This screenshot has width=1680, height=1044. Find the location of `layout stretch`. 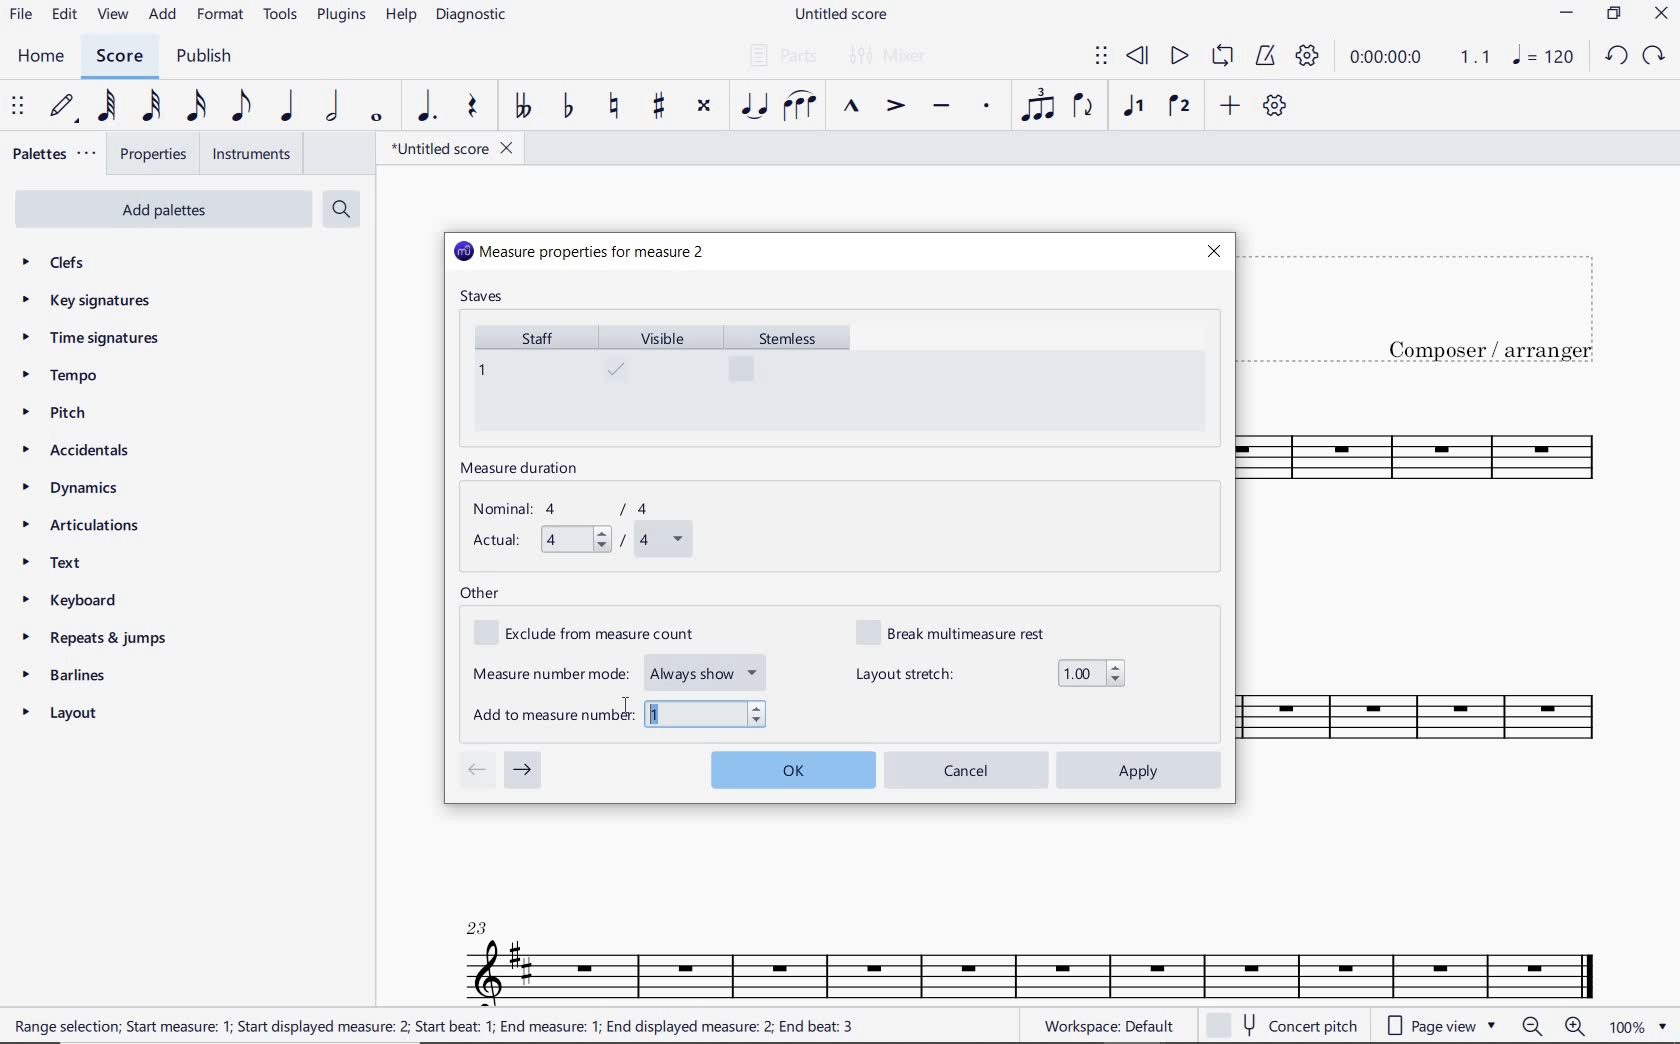

layout stretch is located at coordinates (990, 673).